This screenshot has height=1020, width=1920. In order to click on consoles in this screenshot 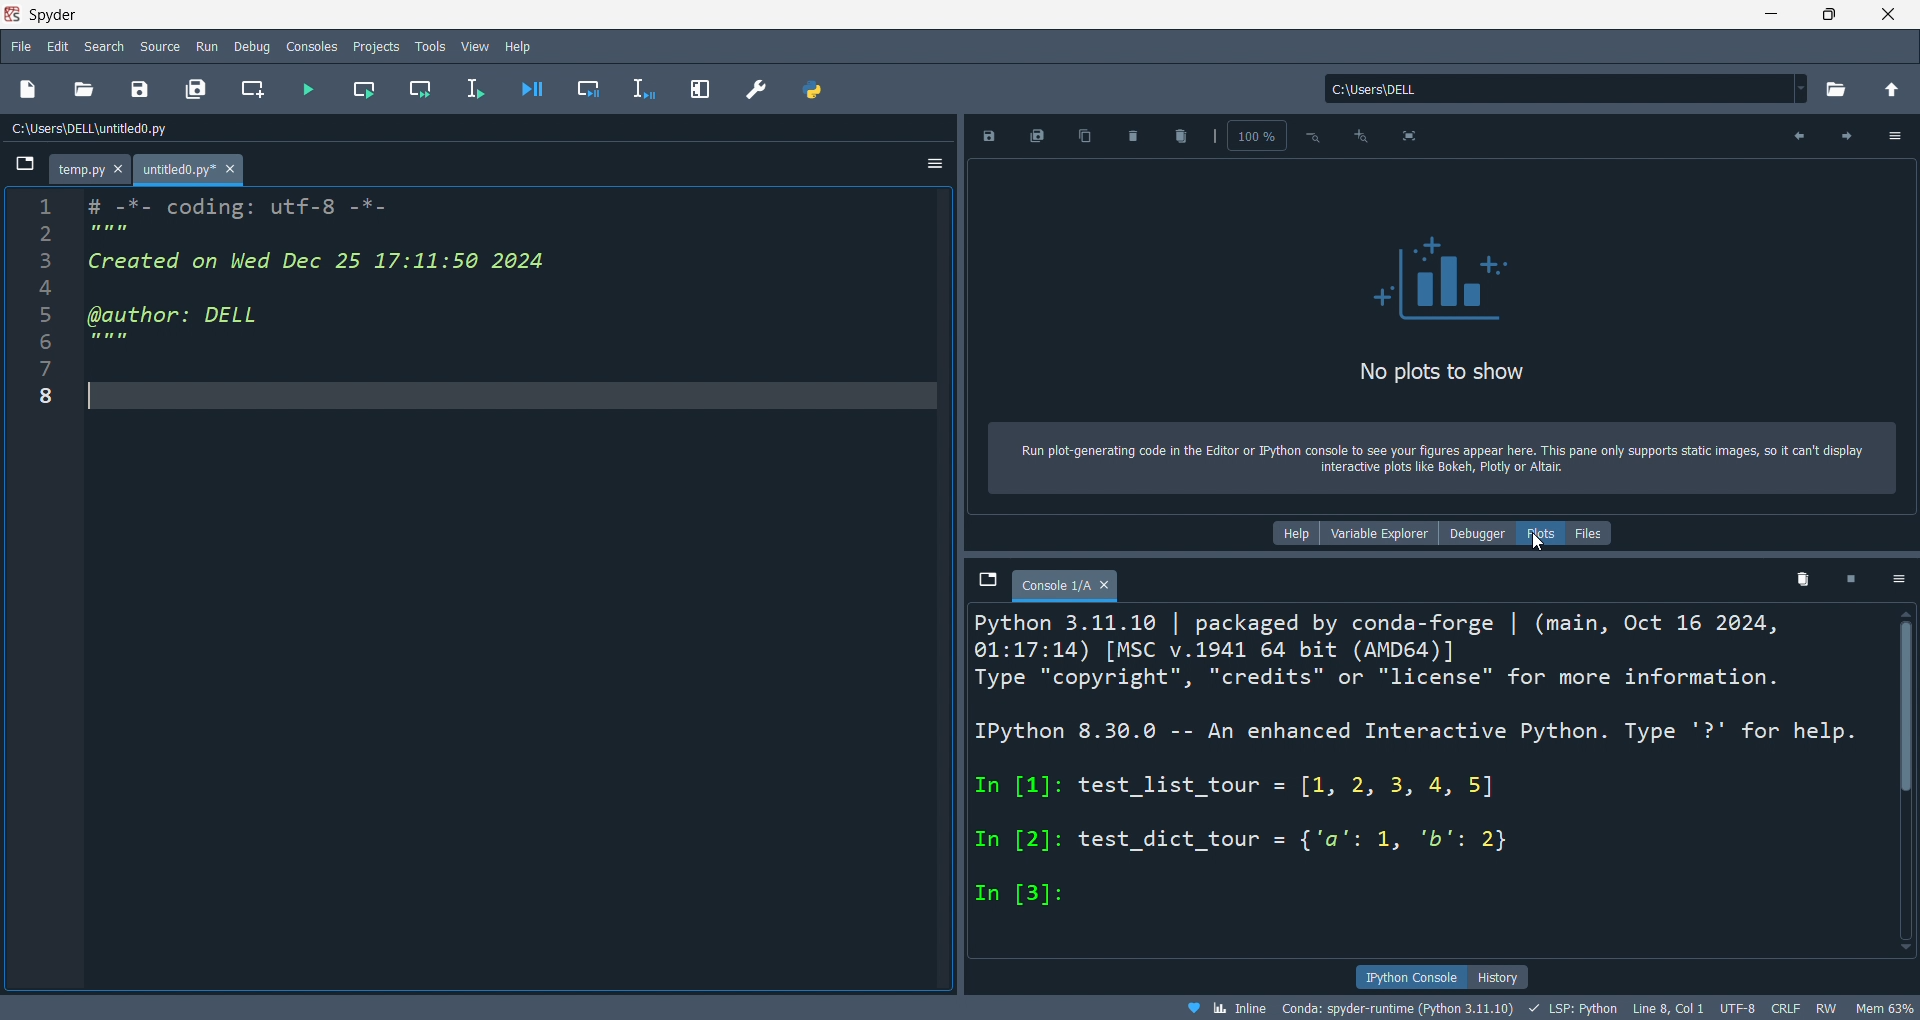, I will do `click(312, 45)`.